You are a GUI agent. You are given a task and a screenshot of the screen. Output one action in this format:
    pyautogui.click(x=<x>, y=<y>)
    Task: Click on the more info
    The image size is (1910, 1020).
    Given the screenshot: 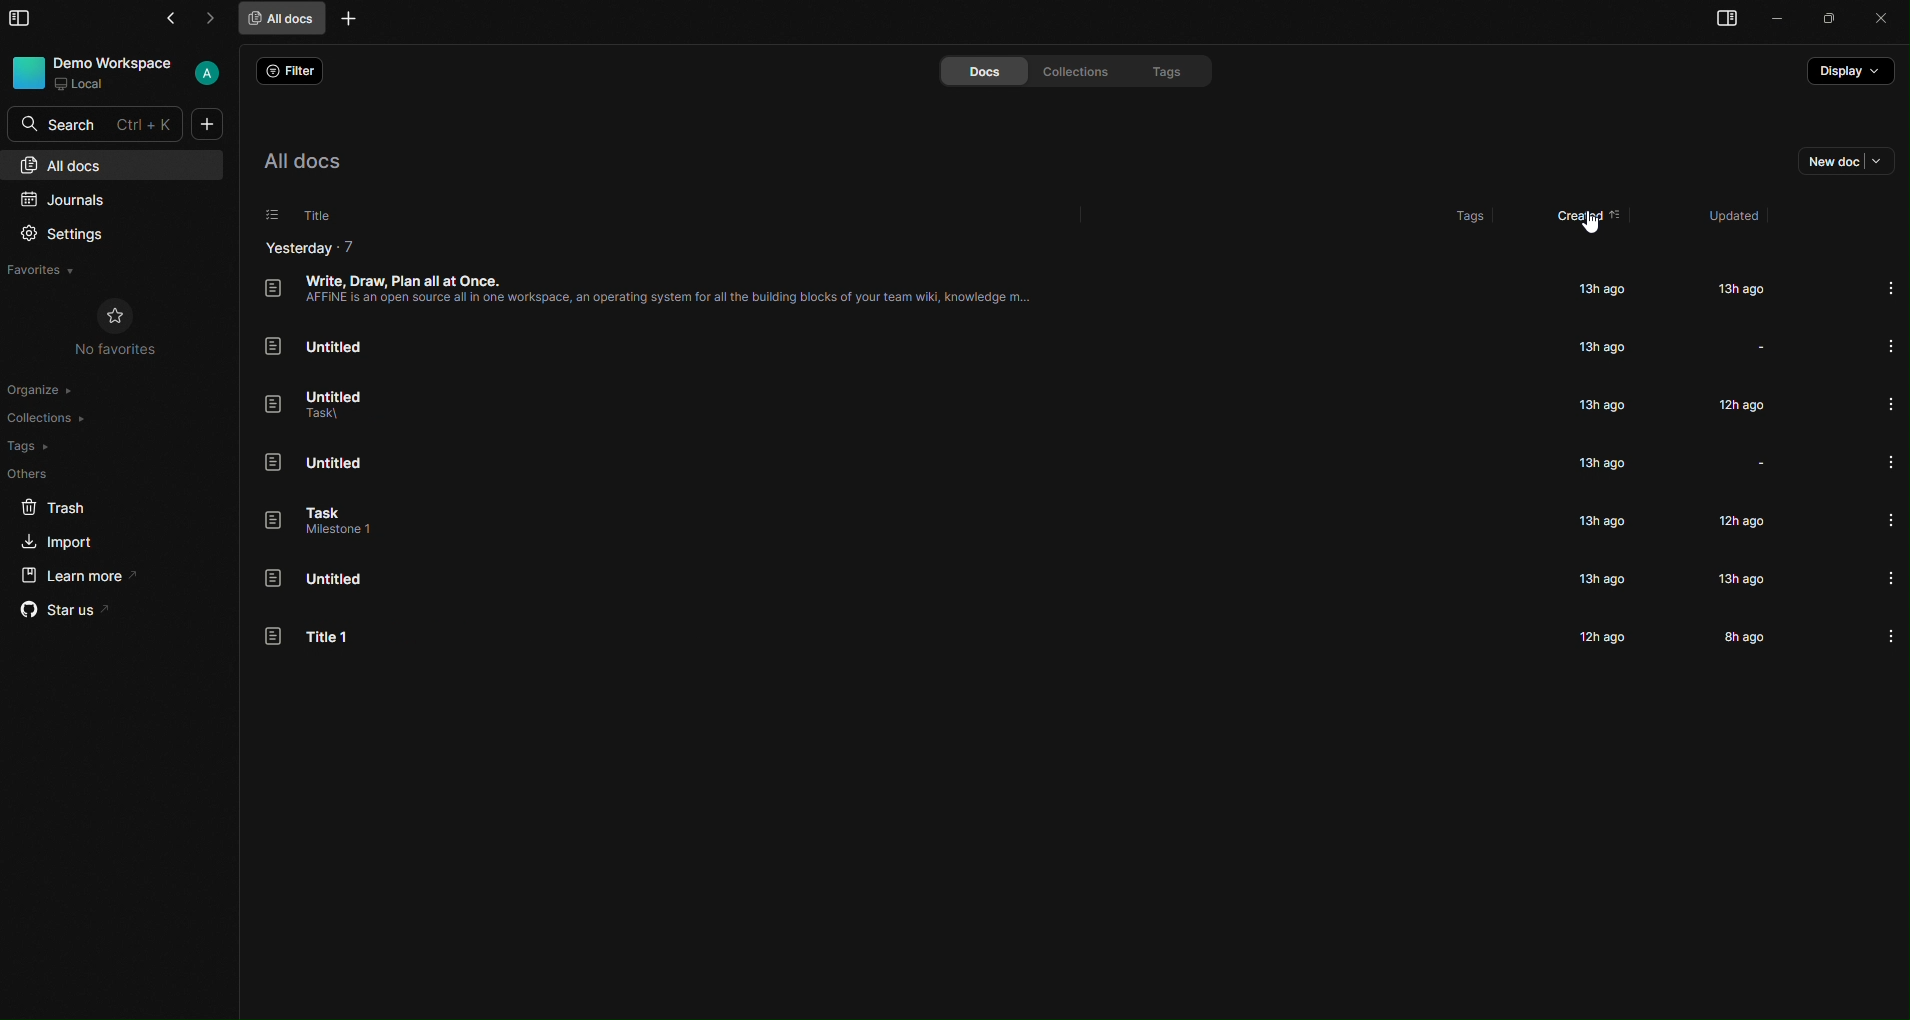 What is the action you would take?
    pyautogui.click(x=1888, y=633)
    